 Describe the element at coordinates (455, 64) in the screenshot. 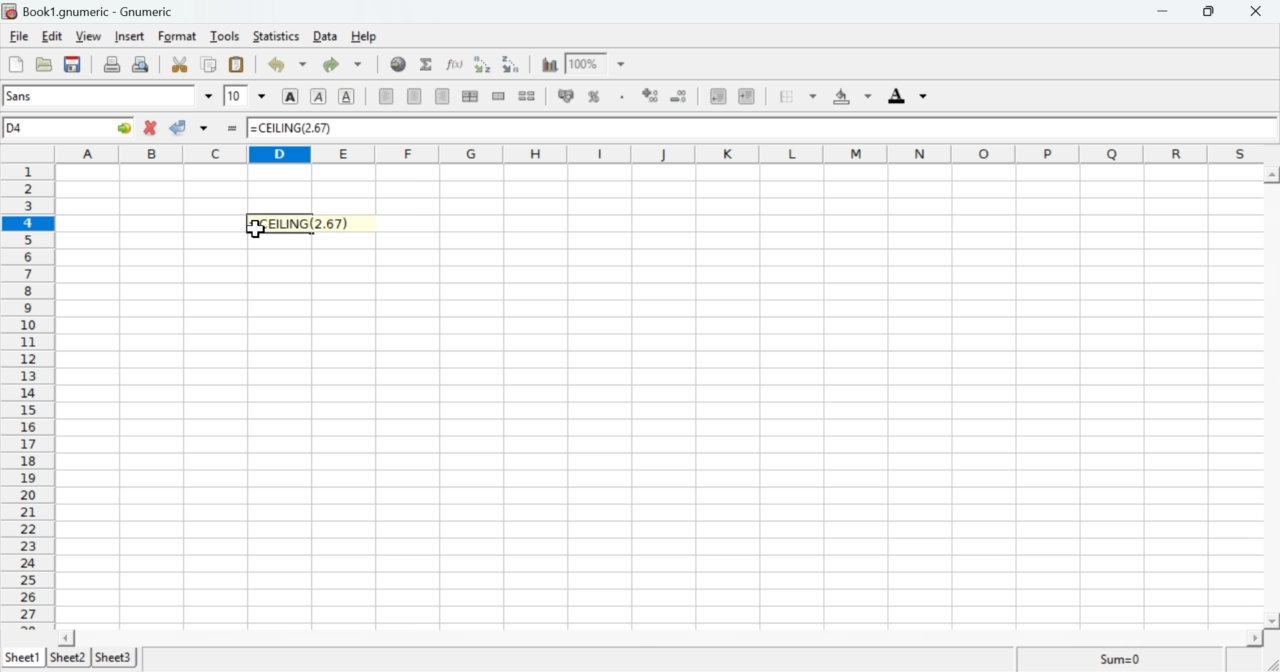

I see `Edit function` at that location.